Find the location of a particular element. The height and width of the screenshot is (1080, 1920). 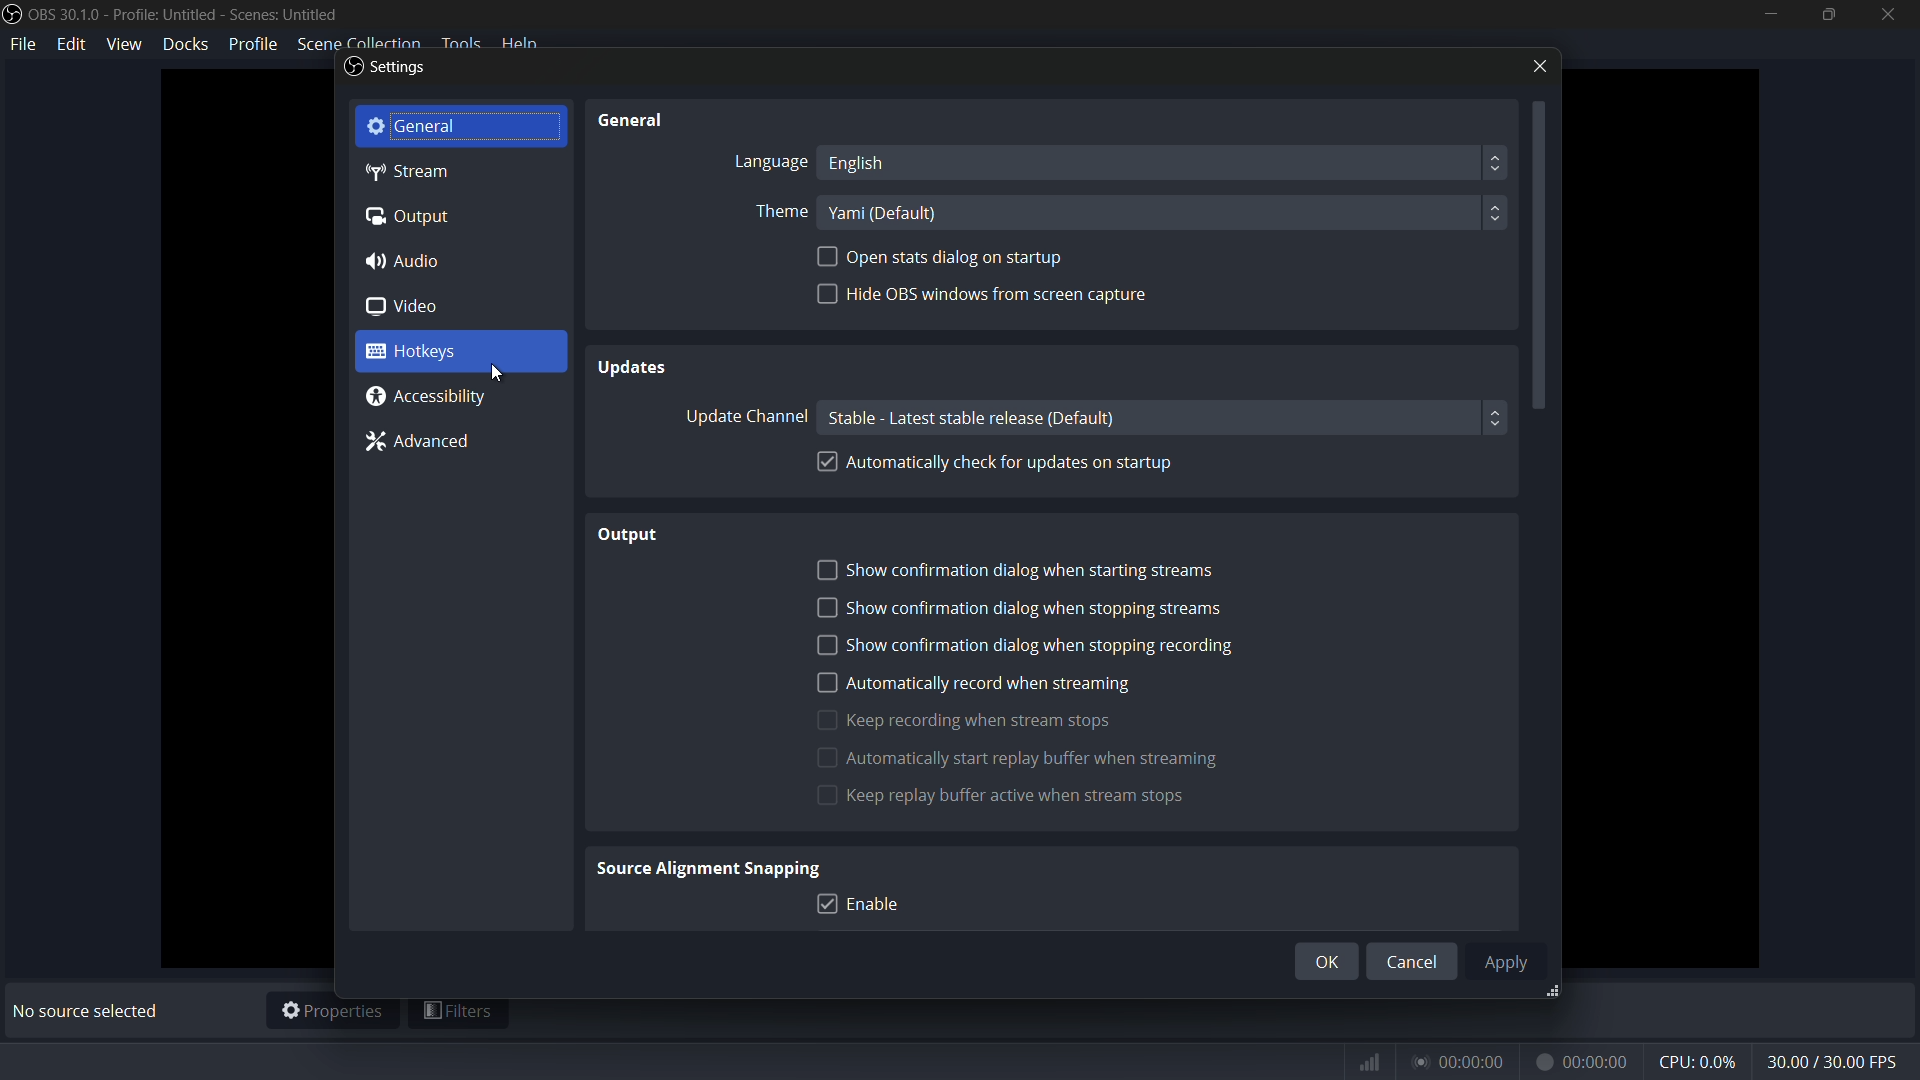

show confirmation dialog when starting streams is located at coordinates (1016, 572).